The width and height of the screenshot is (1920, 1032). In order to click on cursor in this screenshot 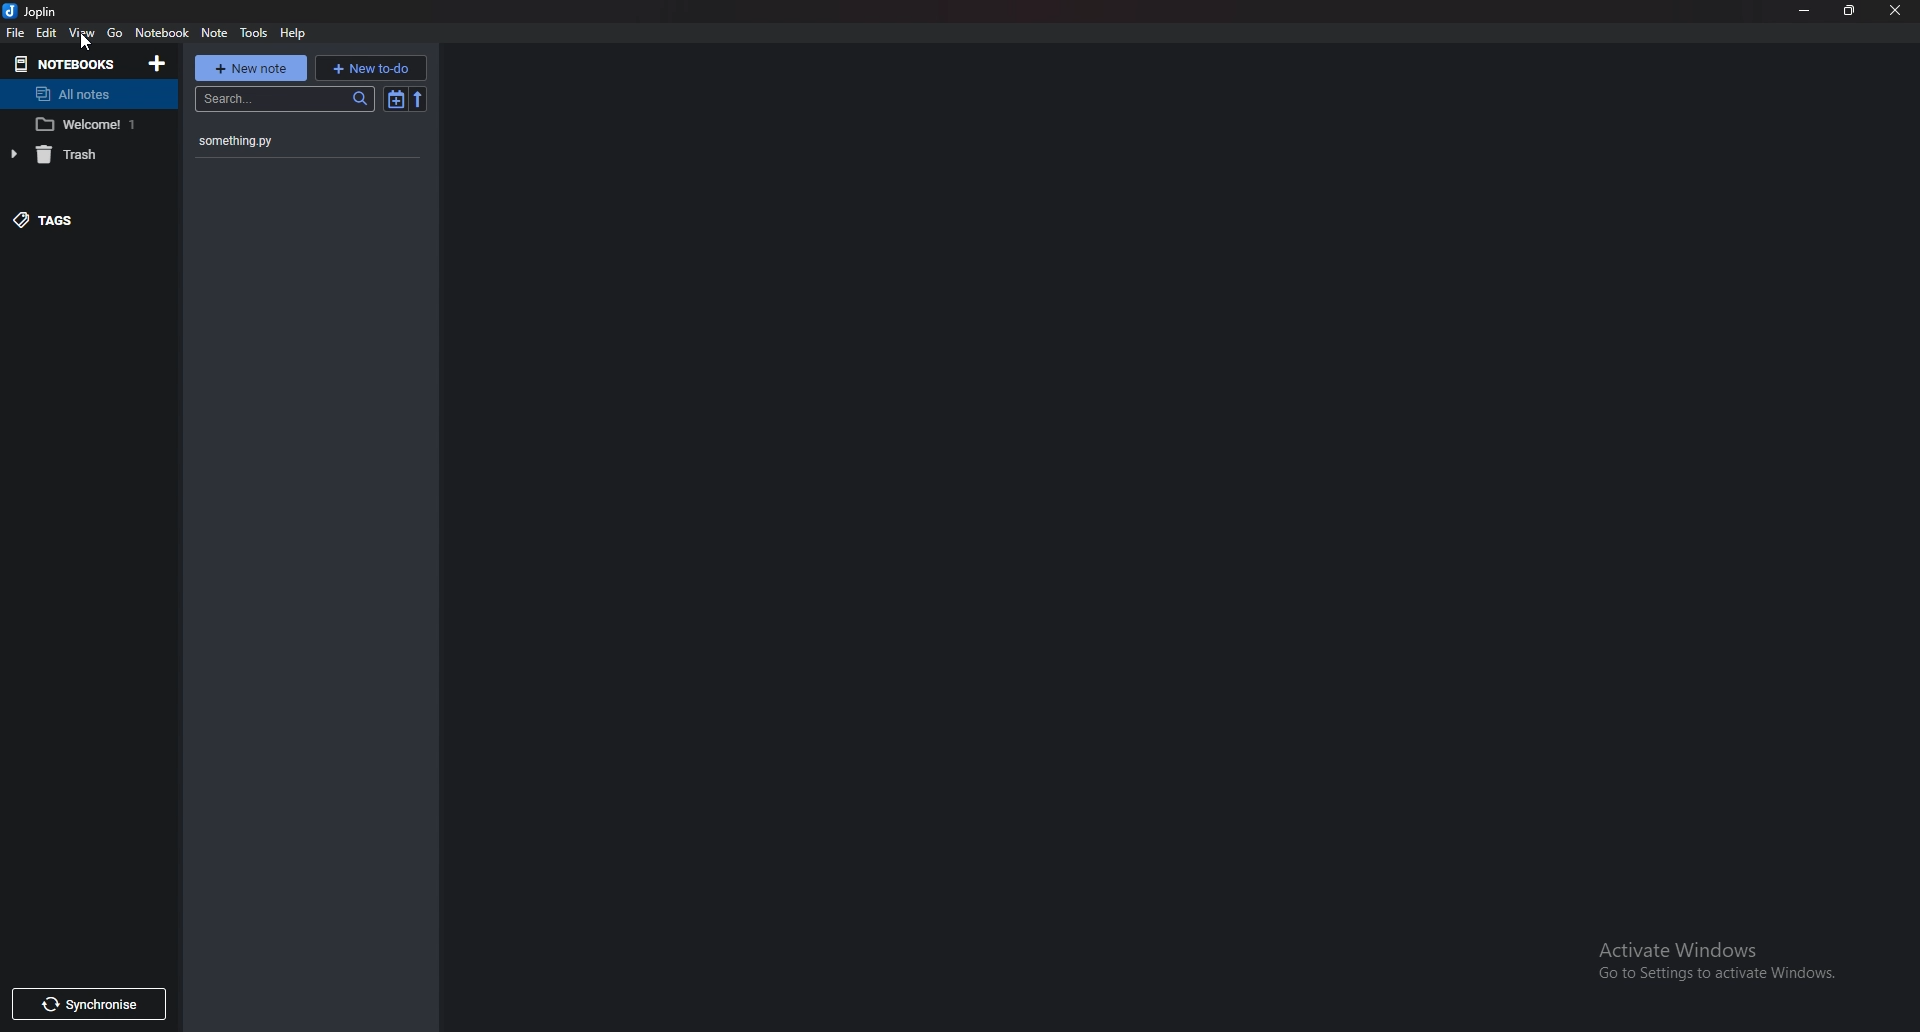, I will do `click(88, 46)`.